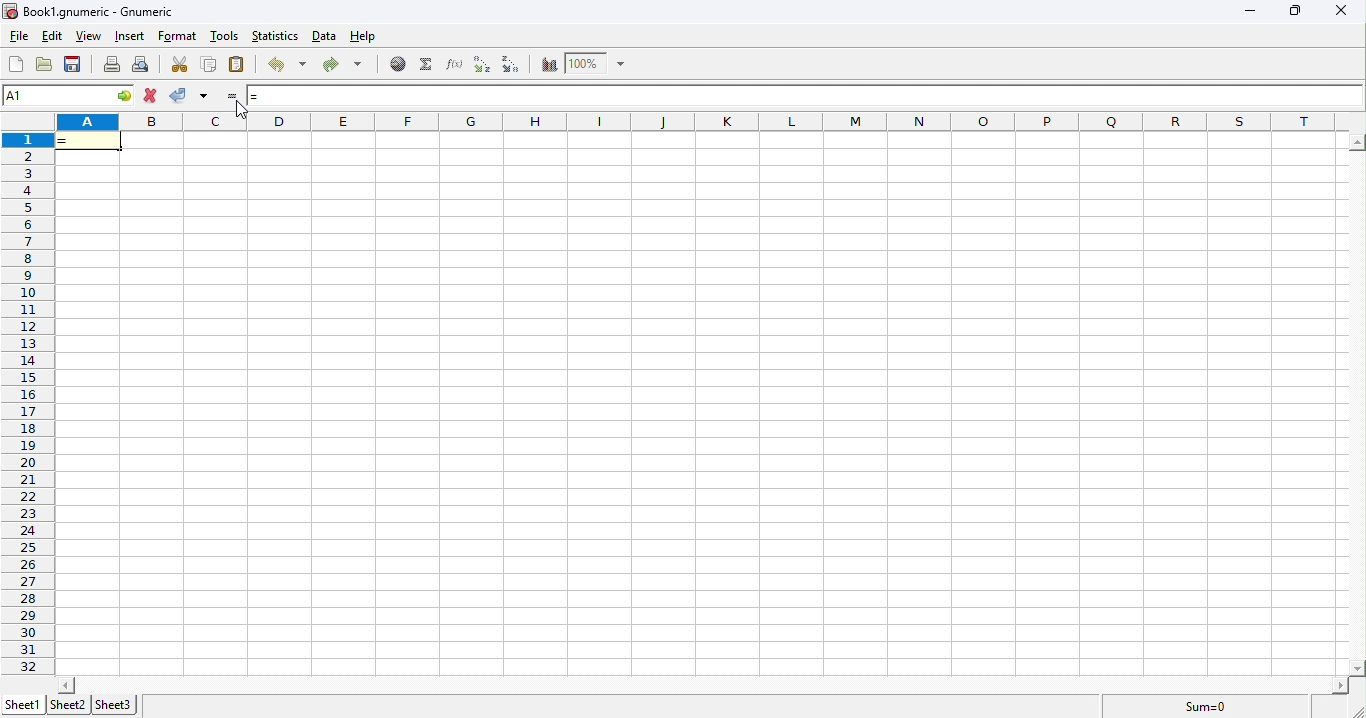  Describe the element at coordinates (55, 93) in the screenshot. I see `cell name A1` at that location.